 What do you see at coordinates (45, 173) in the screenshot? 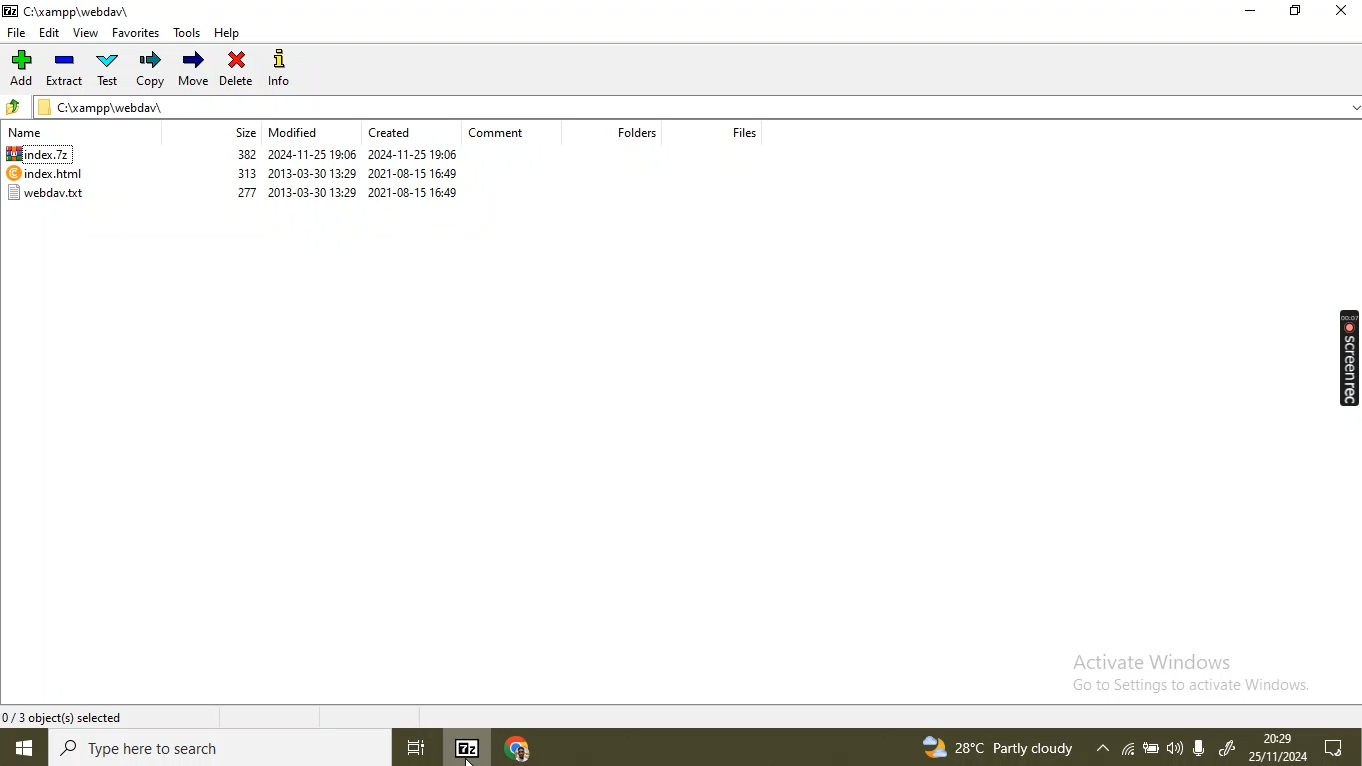
I see `index.html` at bounding box center [45, 173].